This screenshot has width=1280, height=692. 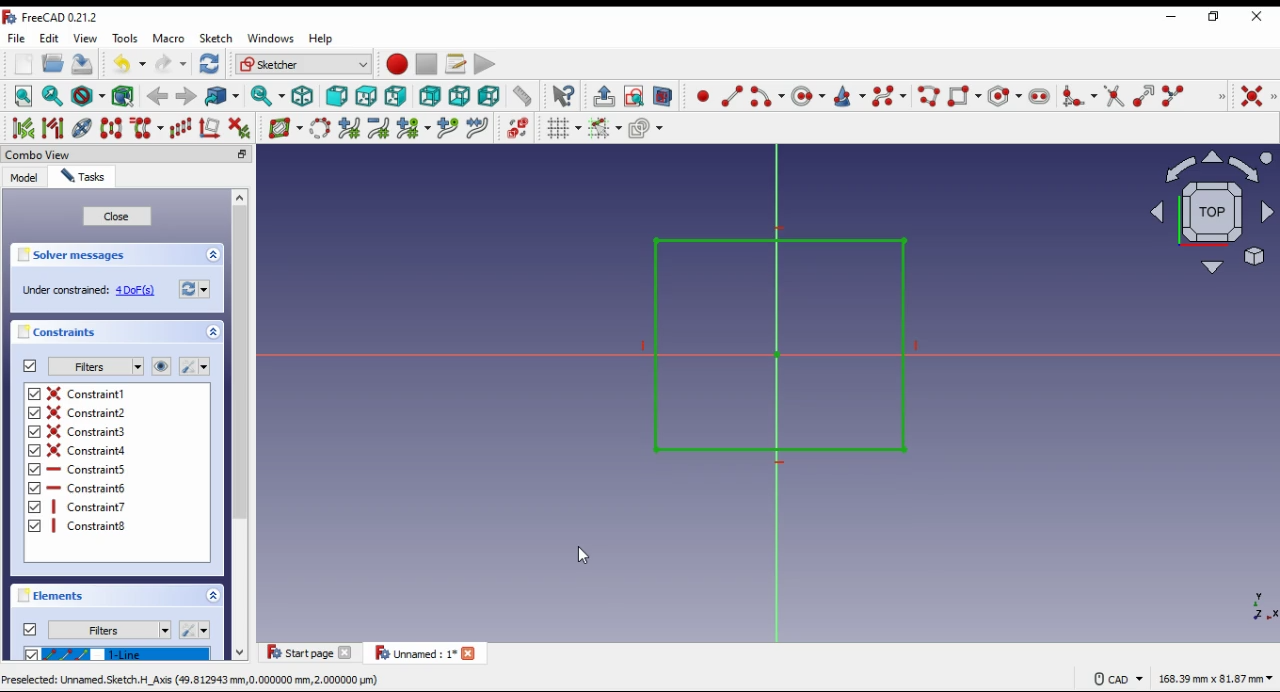 What do you see at coordinates (396, 64) in the screenshot?
I see `record macro` at bounding box center [396, 64].